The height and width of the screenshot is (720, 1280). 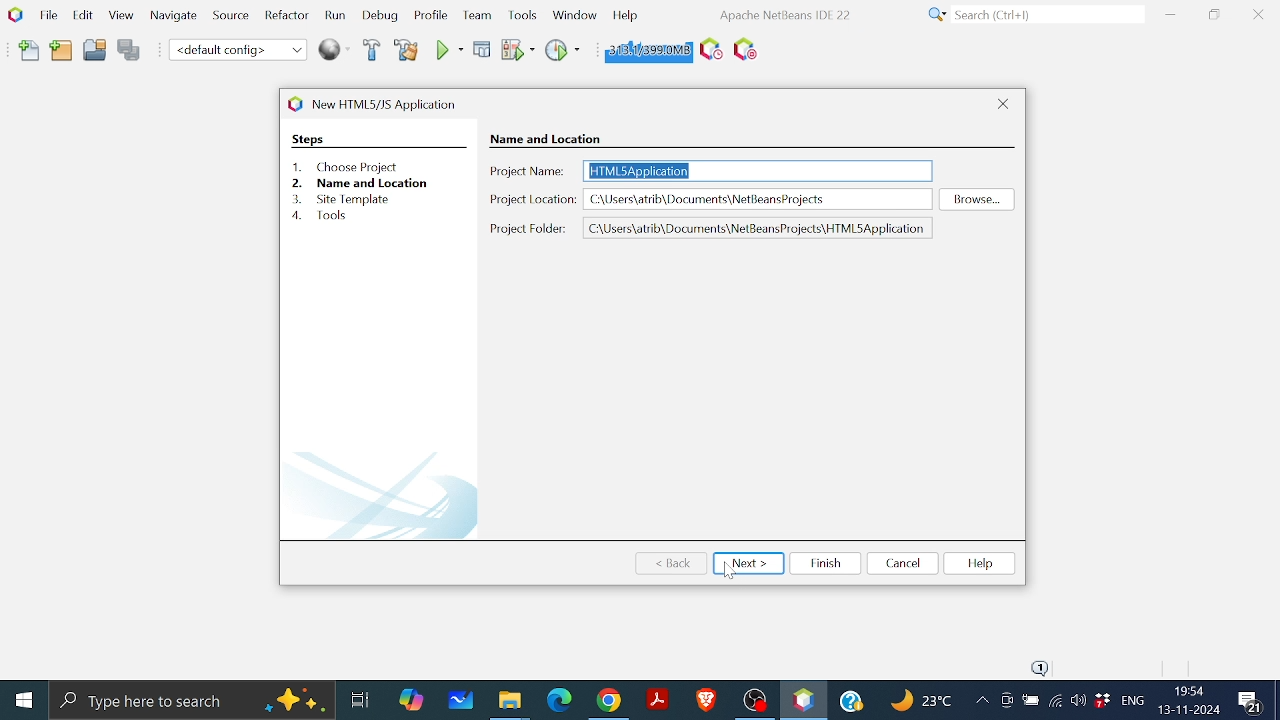 I want to click on logo, so click(x=294, y=103).